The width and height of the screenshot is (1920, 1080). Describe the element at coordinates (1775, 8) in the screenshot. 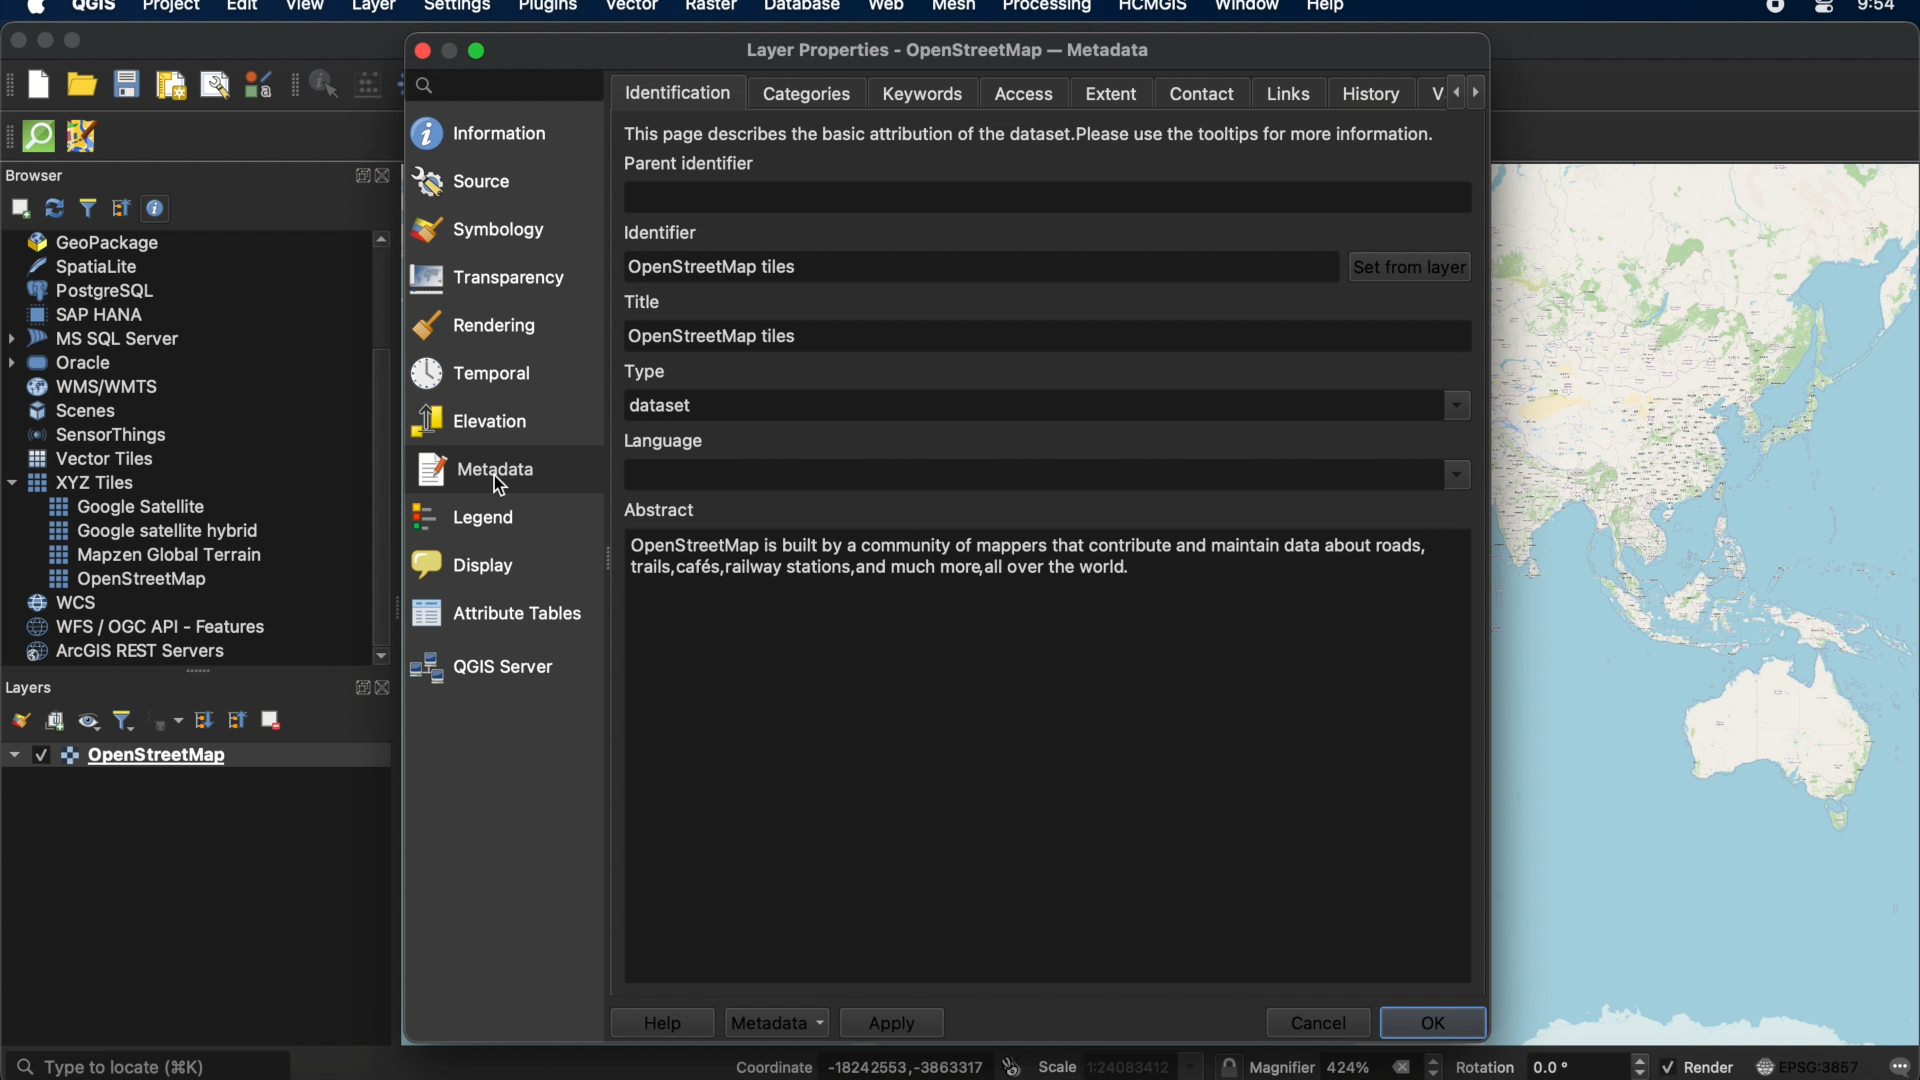

I see `recorder icon` at that location.